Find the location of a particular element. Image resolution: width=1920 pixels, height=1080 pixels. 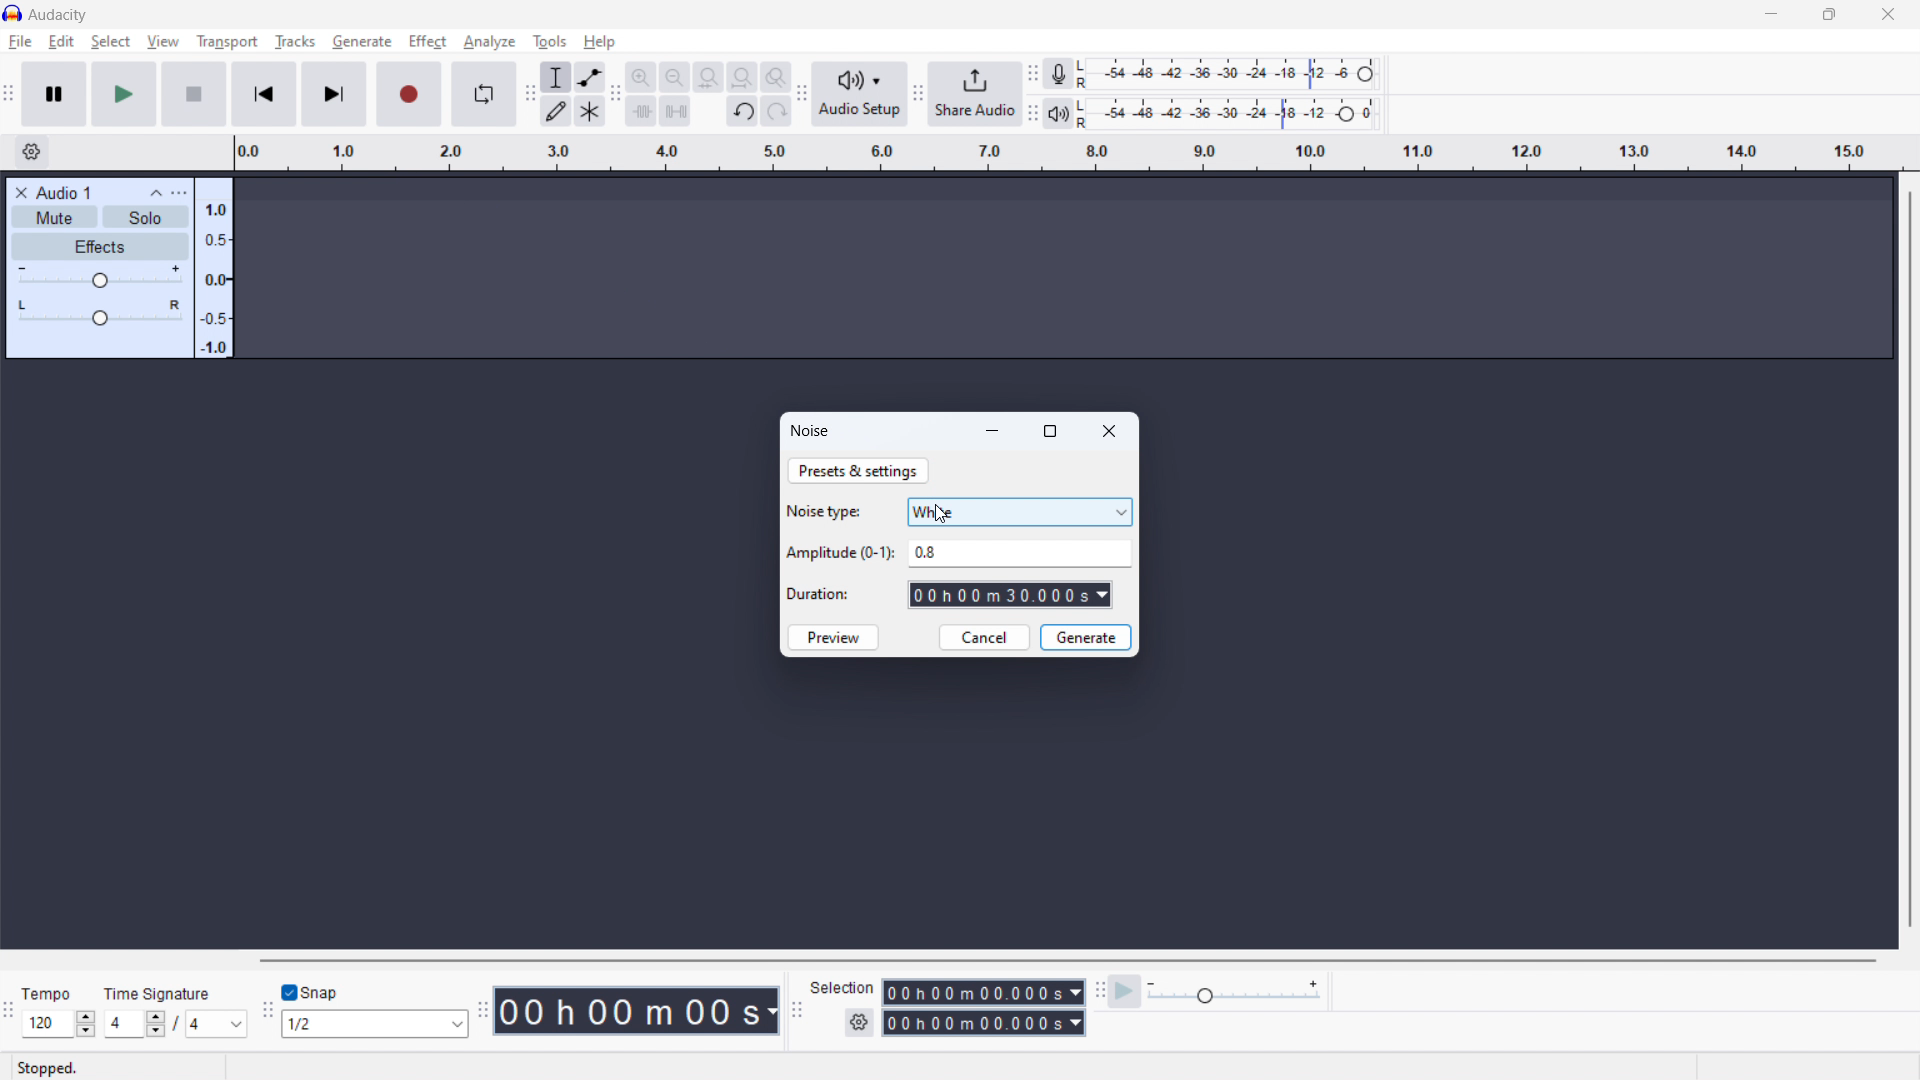

edit toolbar is located at coordinates (616, 95).